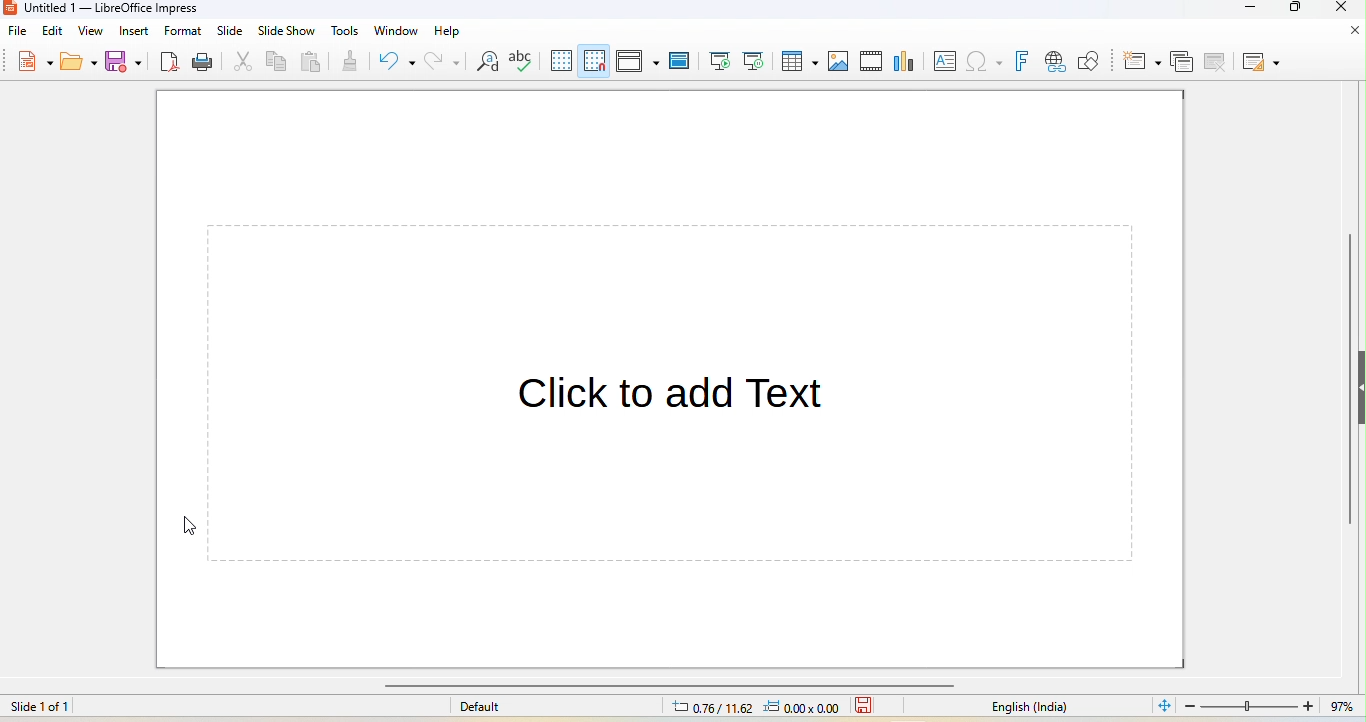  Describe the element at coordinates (351, 59) in the screenshot. I see `clone` at that location.